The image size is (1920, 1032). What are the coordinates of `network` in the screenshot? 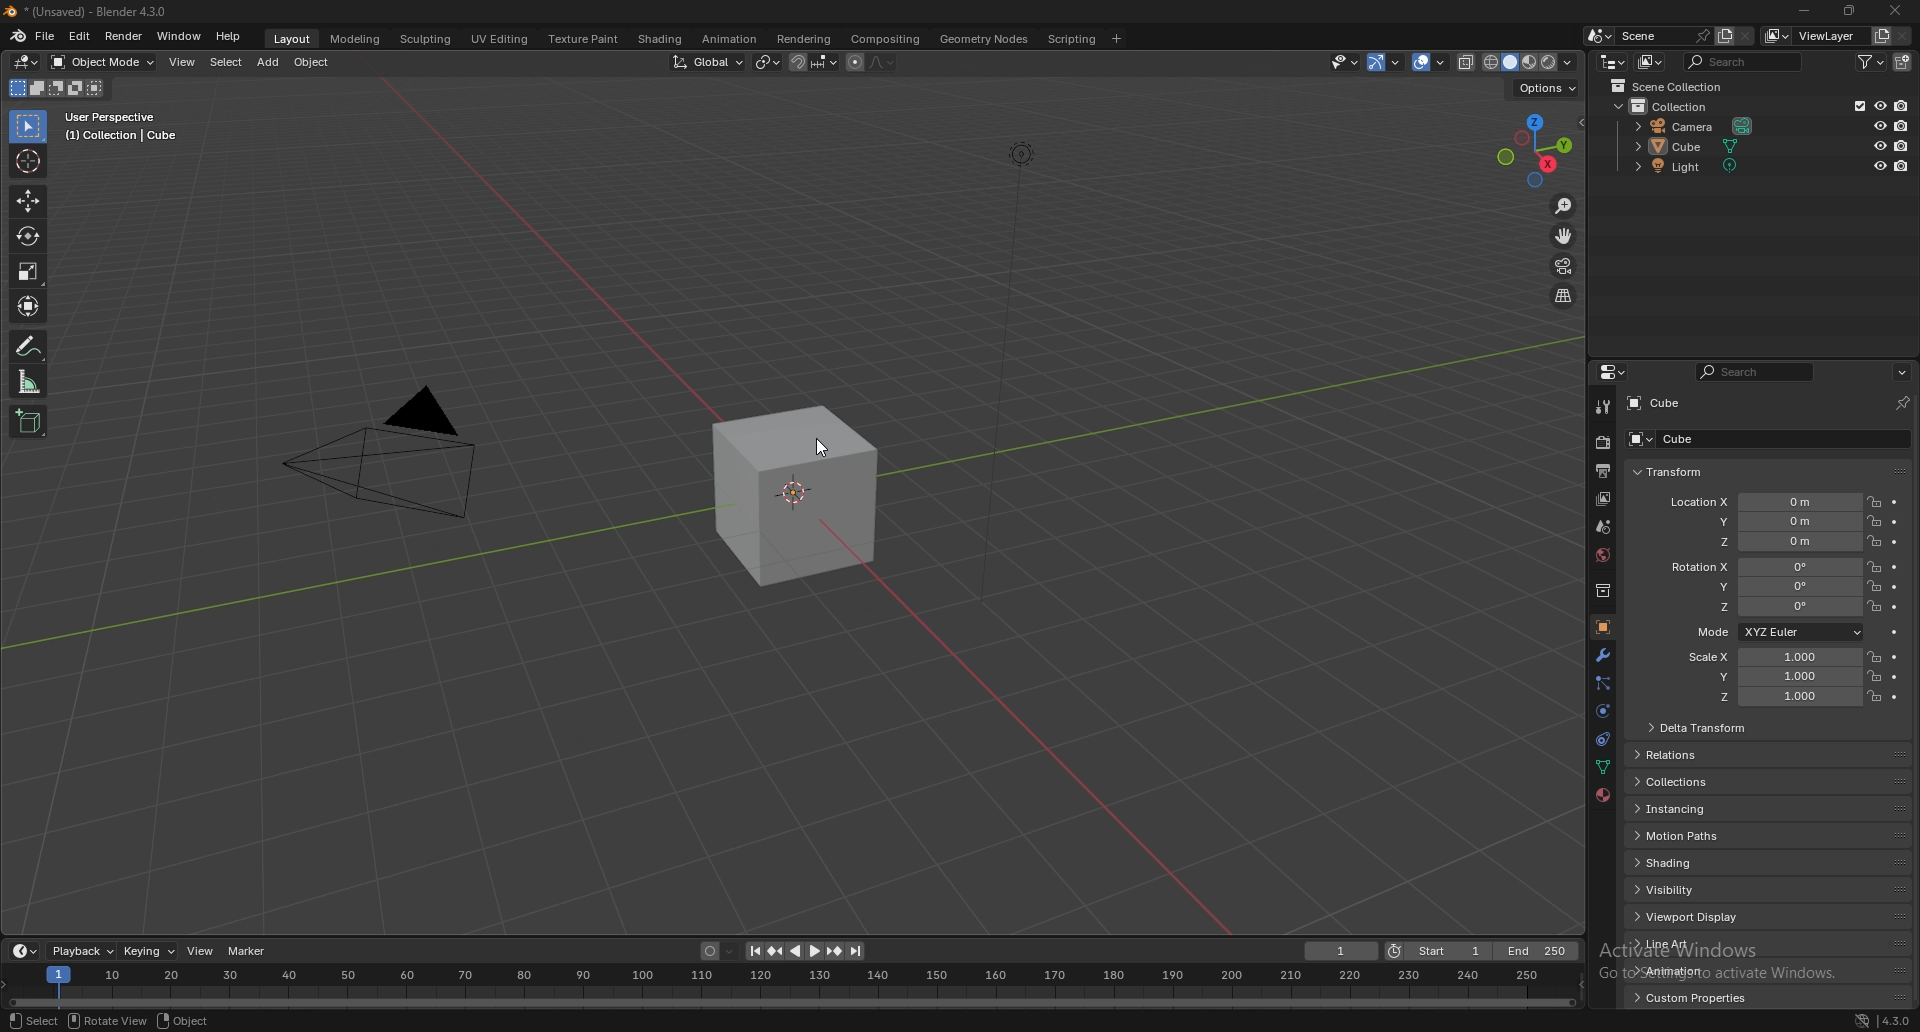 It's located at (1863, 1020).